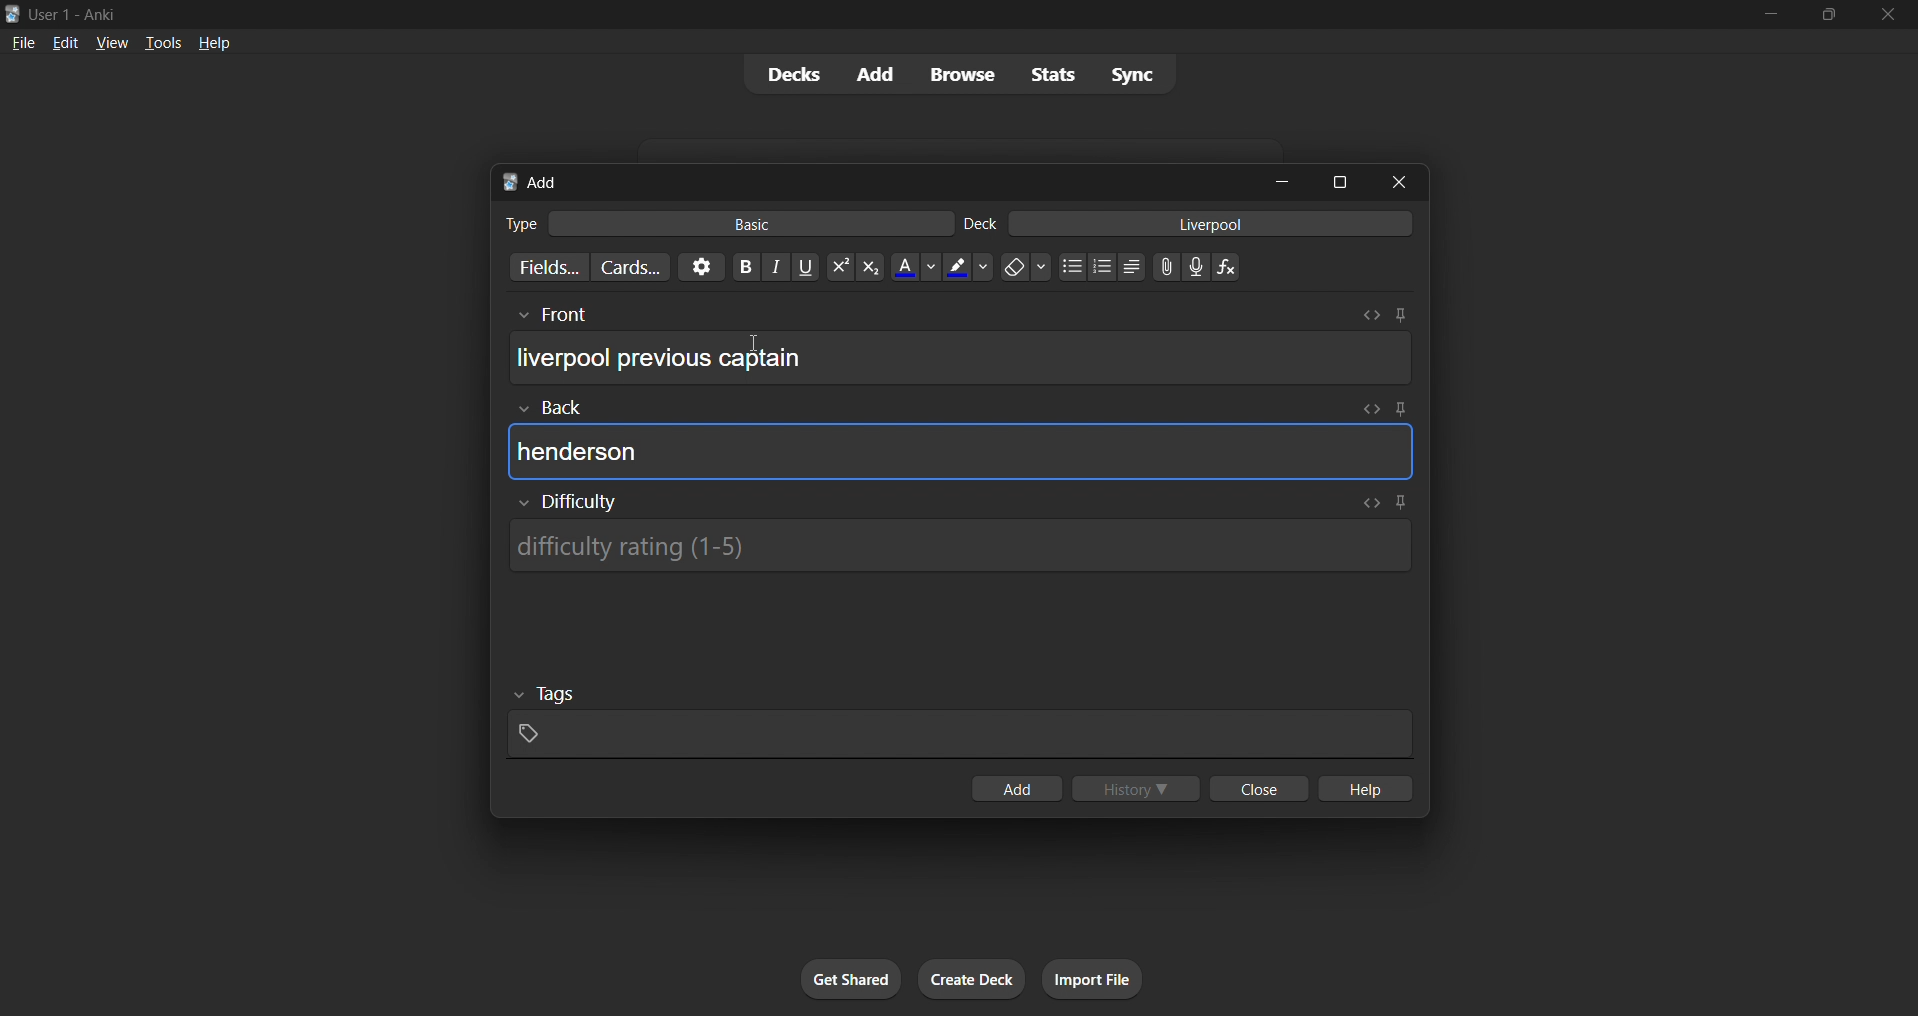 Image resolution: width=1918 pixels, height=1016 pixels. I want to click on card deck input box, so click(1193, 227).